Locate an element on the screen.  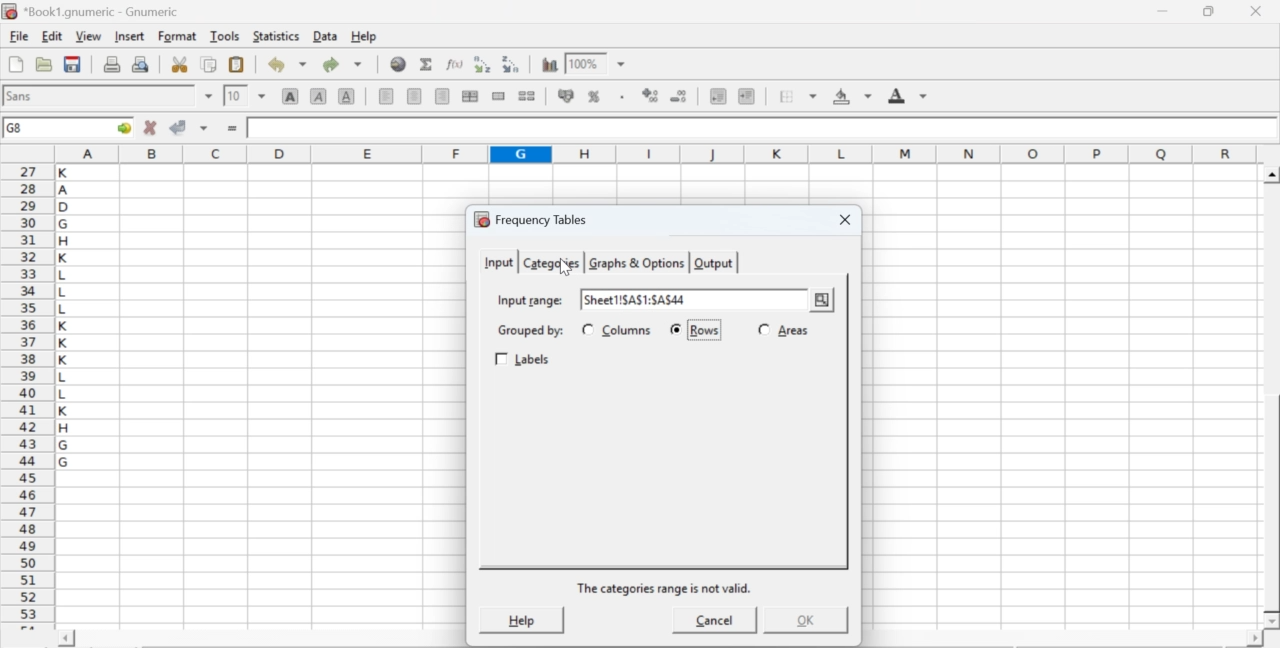
alphabets is located at coordinates (65, 393).